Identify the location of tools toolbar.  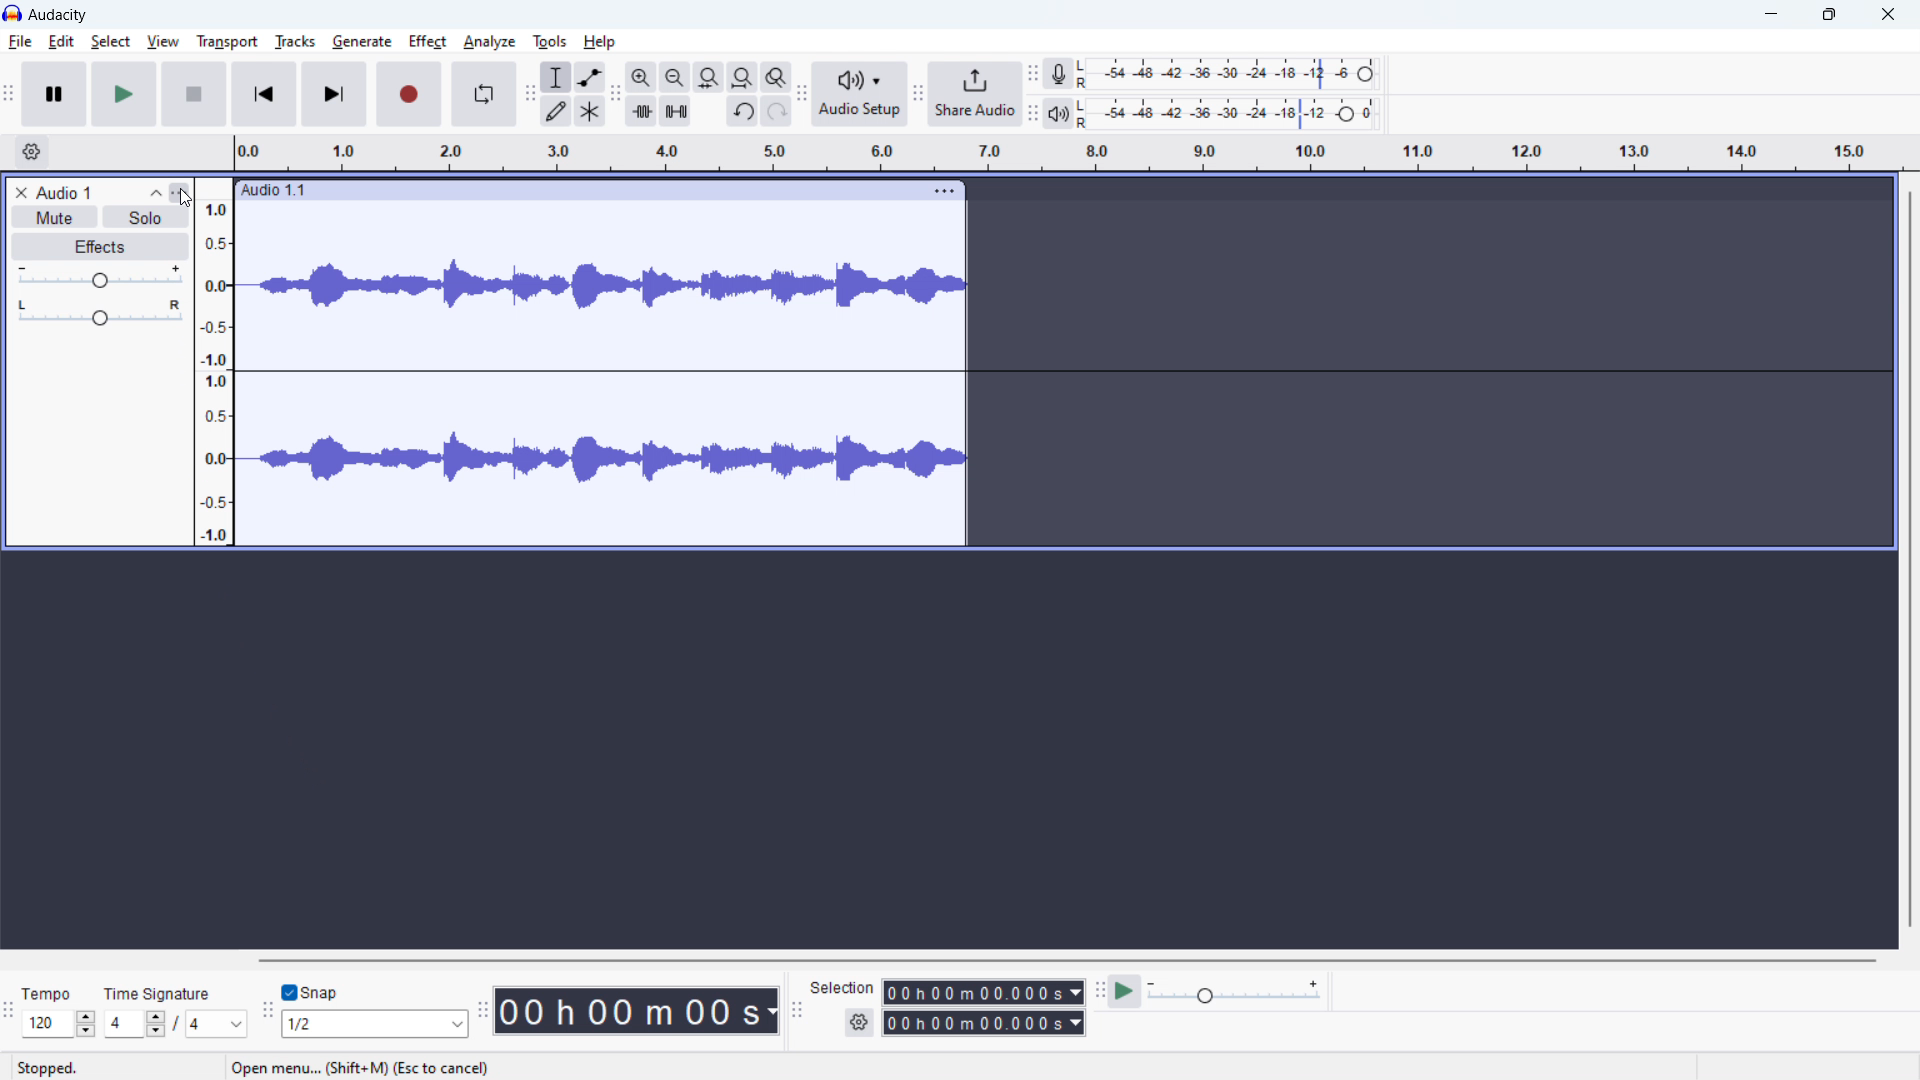
(527, 94).